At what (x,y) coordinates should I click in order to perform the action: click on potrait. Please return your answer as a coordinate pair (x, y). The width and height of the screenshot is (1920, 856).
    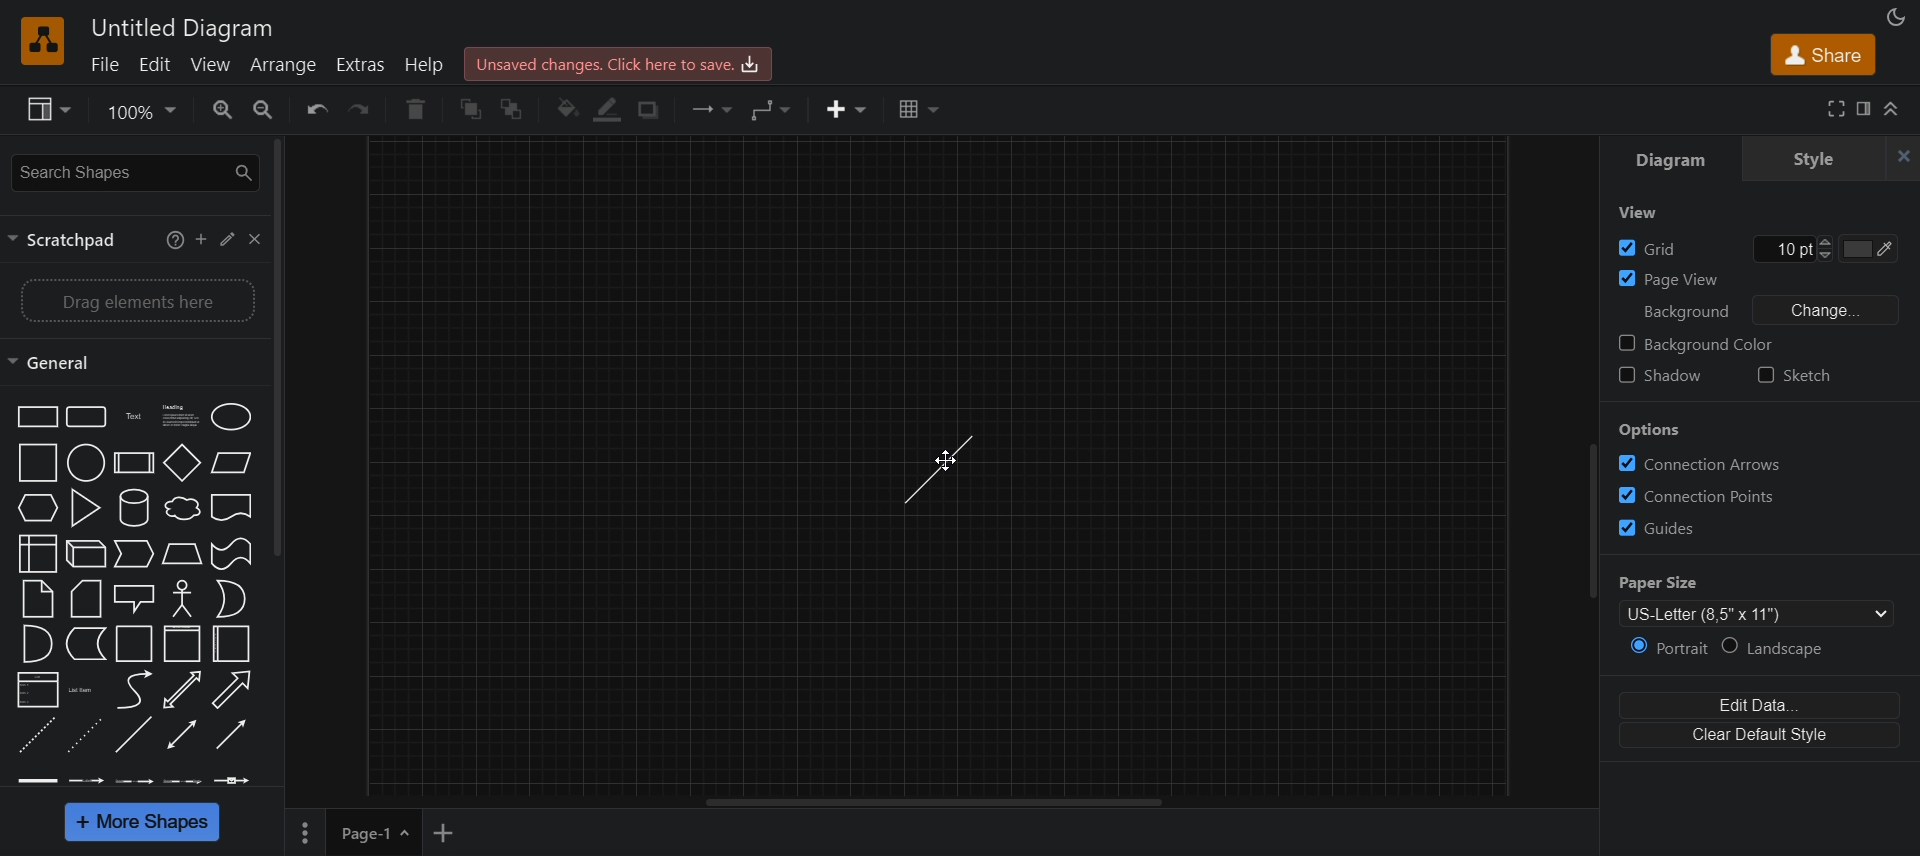
    Looking at the image, I should click on (1657, 650).